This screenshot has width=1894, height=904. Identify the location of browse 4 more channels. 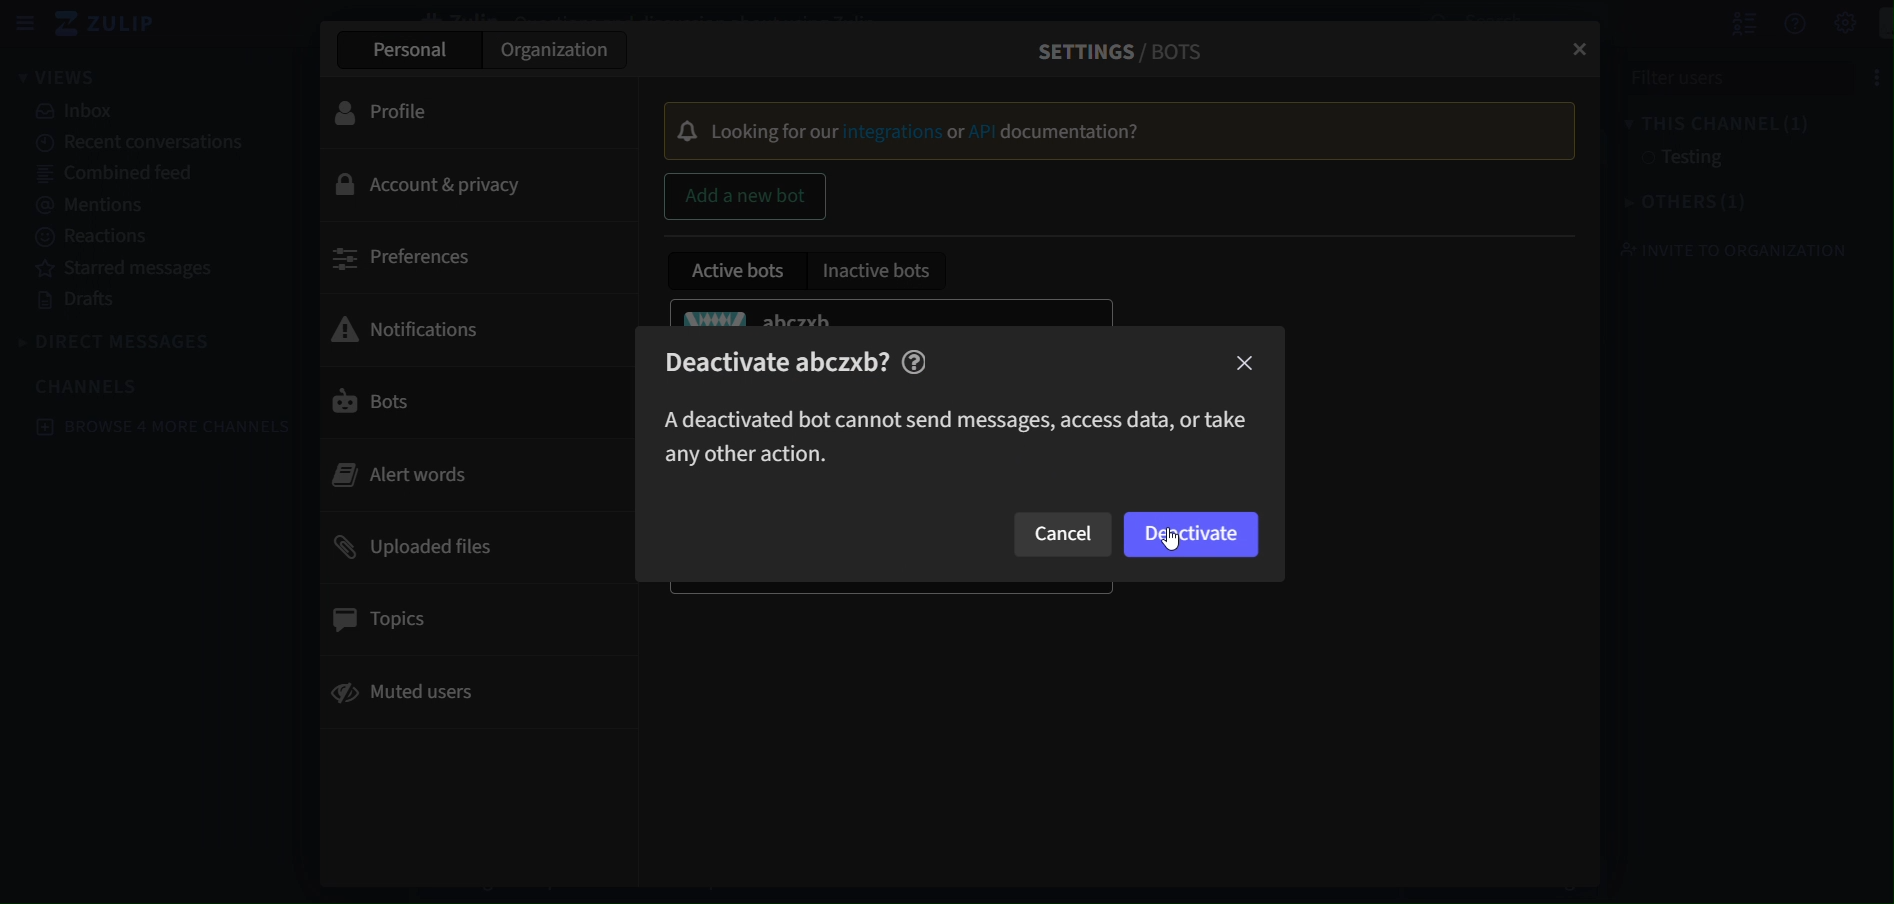
(159, 427).